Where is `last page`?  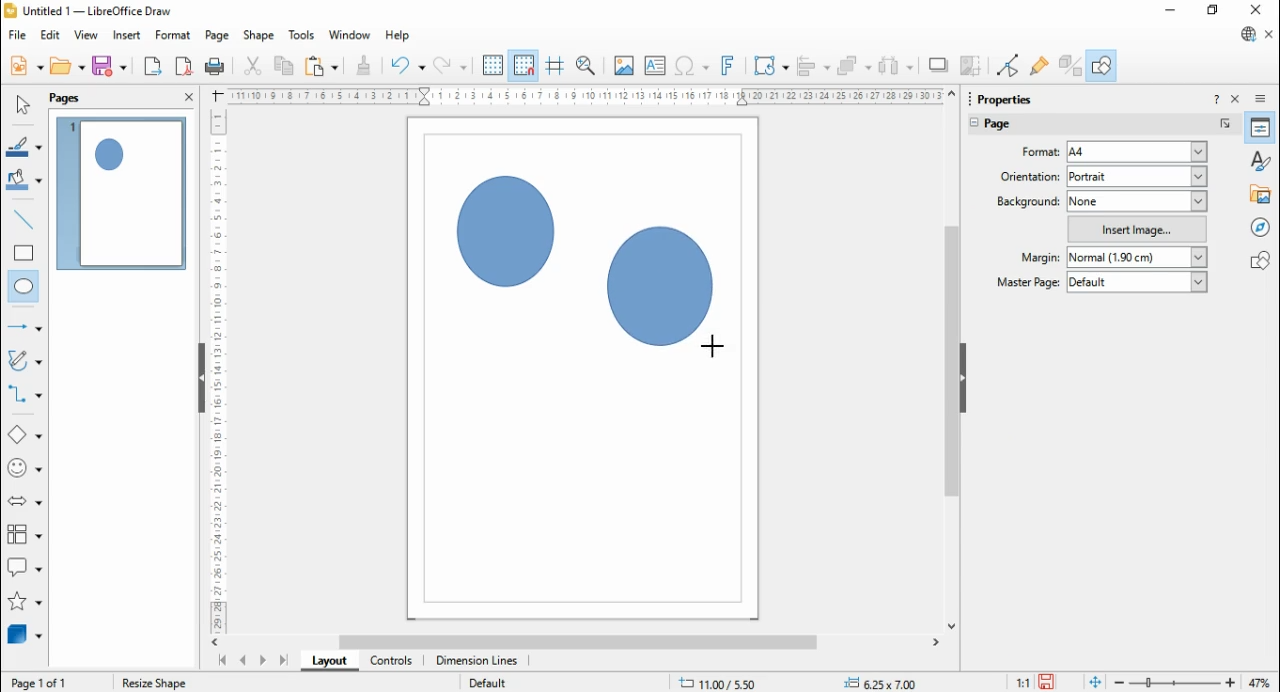 last page is located at coordinates (283, 660).